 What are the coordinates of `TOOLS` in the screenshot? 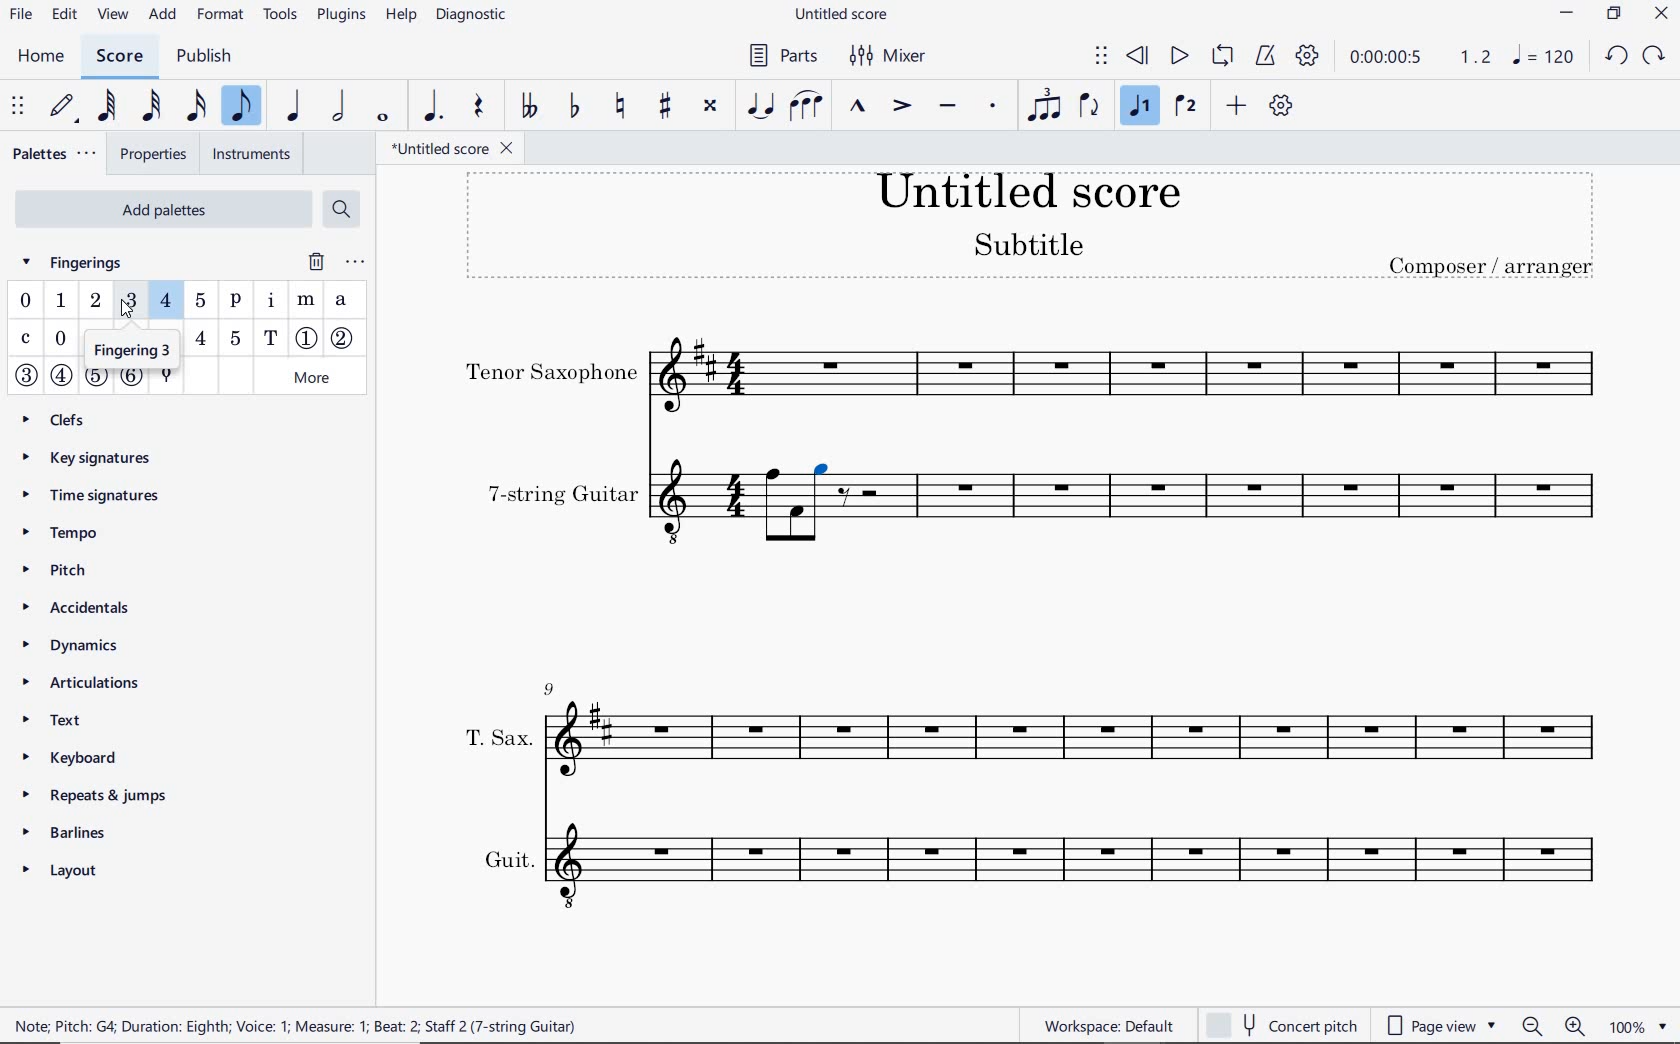 It's located at (281, 16).